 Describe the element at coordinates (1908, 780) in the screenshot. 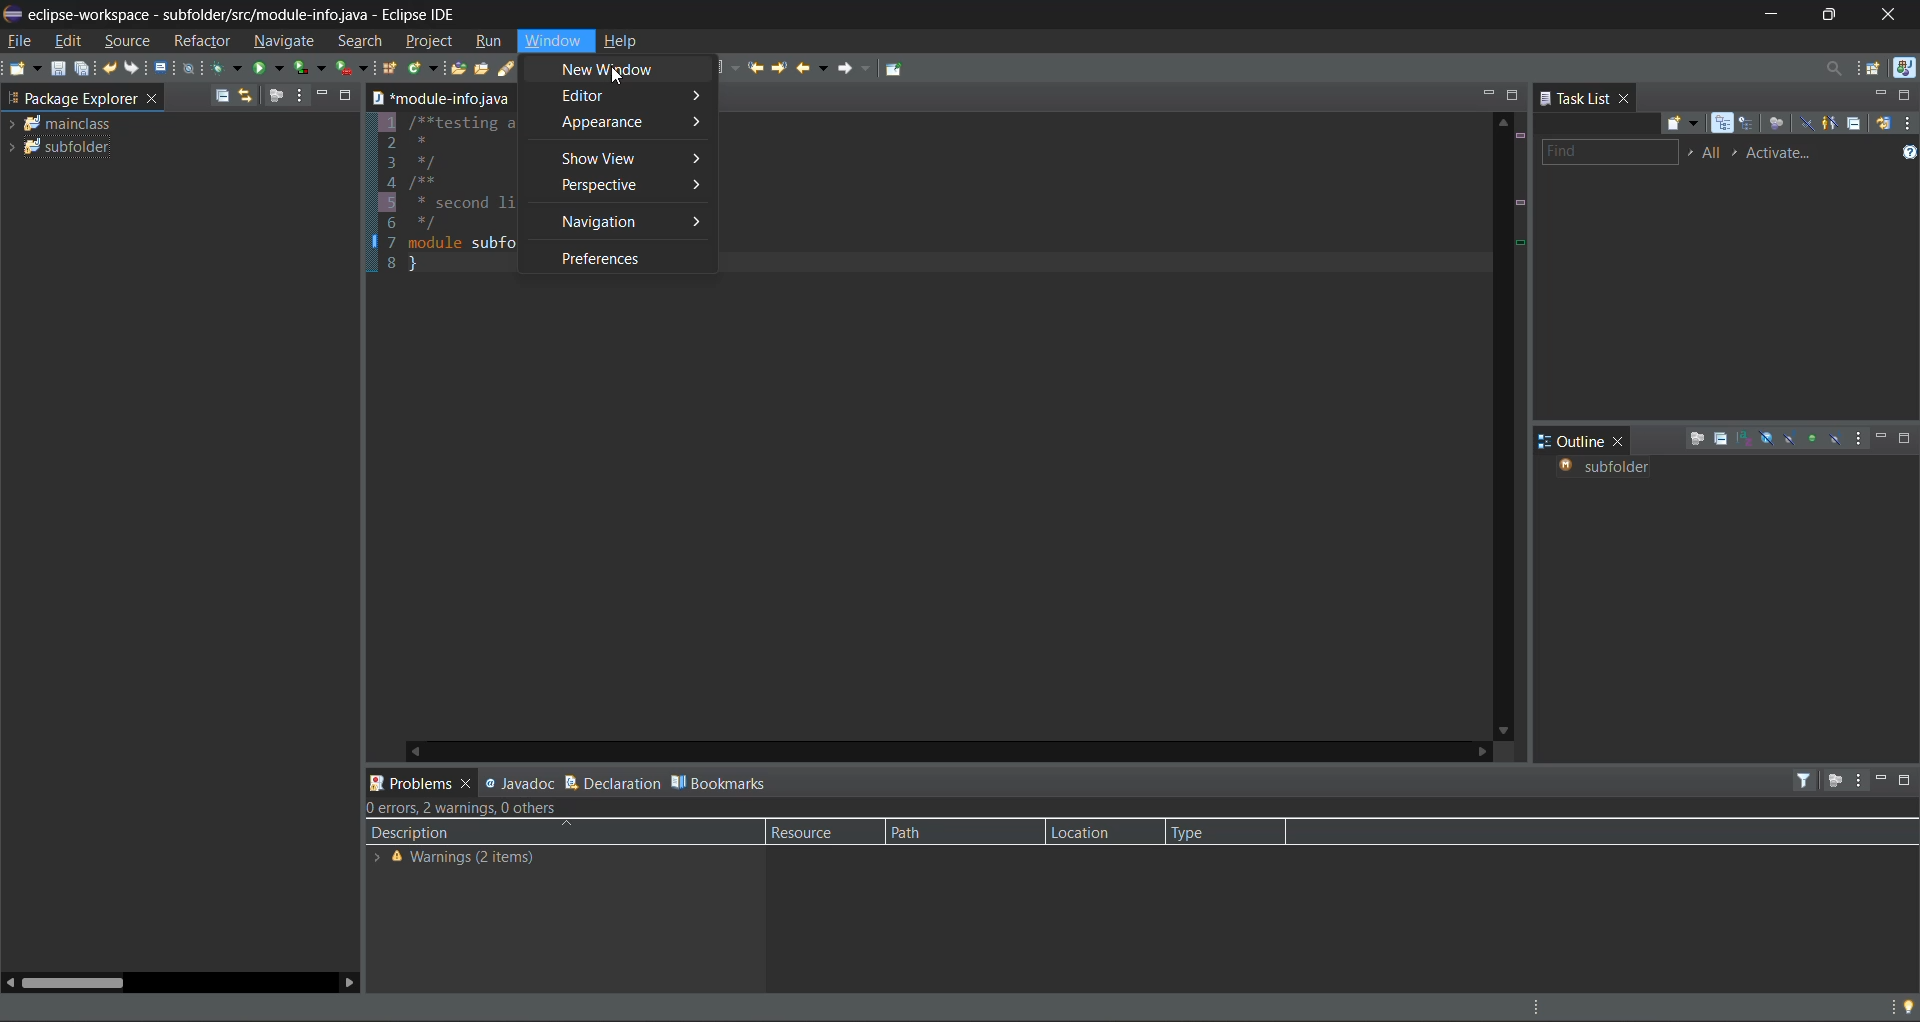

I see `maximize` at that location.